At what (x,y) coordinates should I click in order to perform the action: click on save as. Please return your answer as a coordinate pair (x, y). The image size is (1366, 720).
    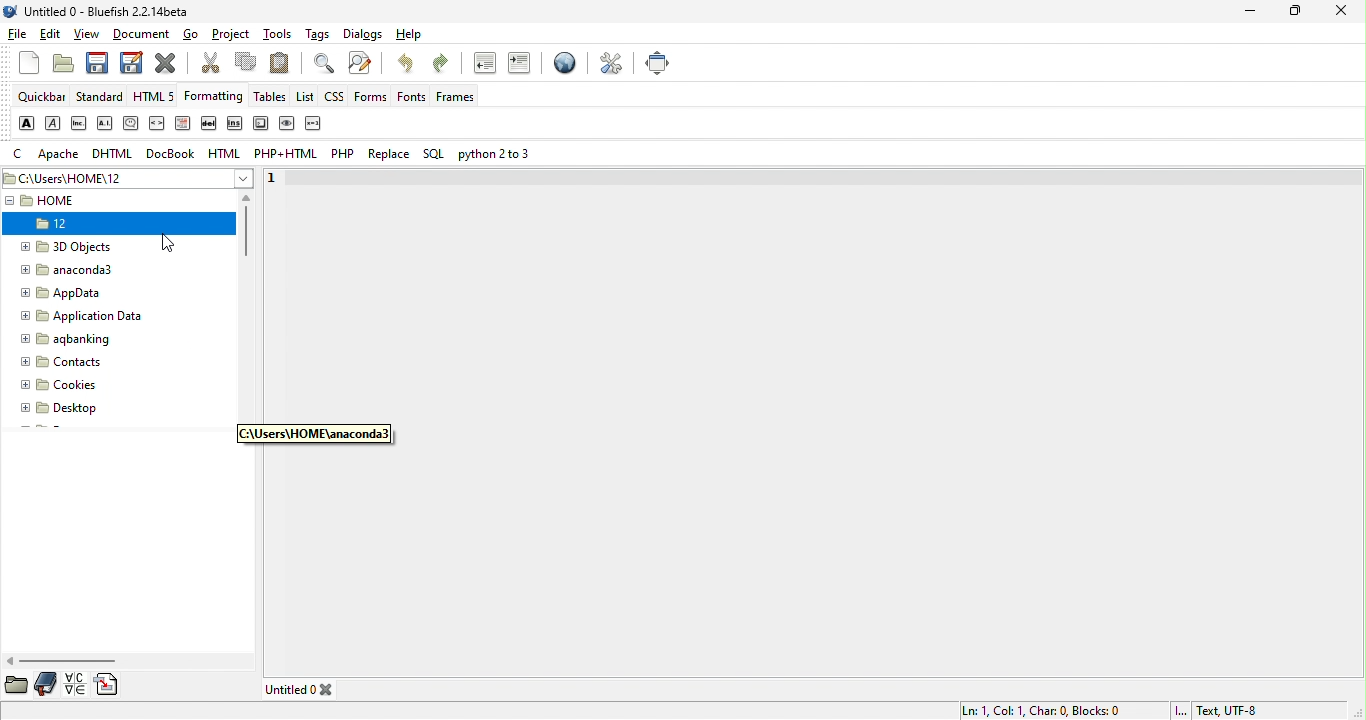
    Looking at the image, I should click on (132, 66).